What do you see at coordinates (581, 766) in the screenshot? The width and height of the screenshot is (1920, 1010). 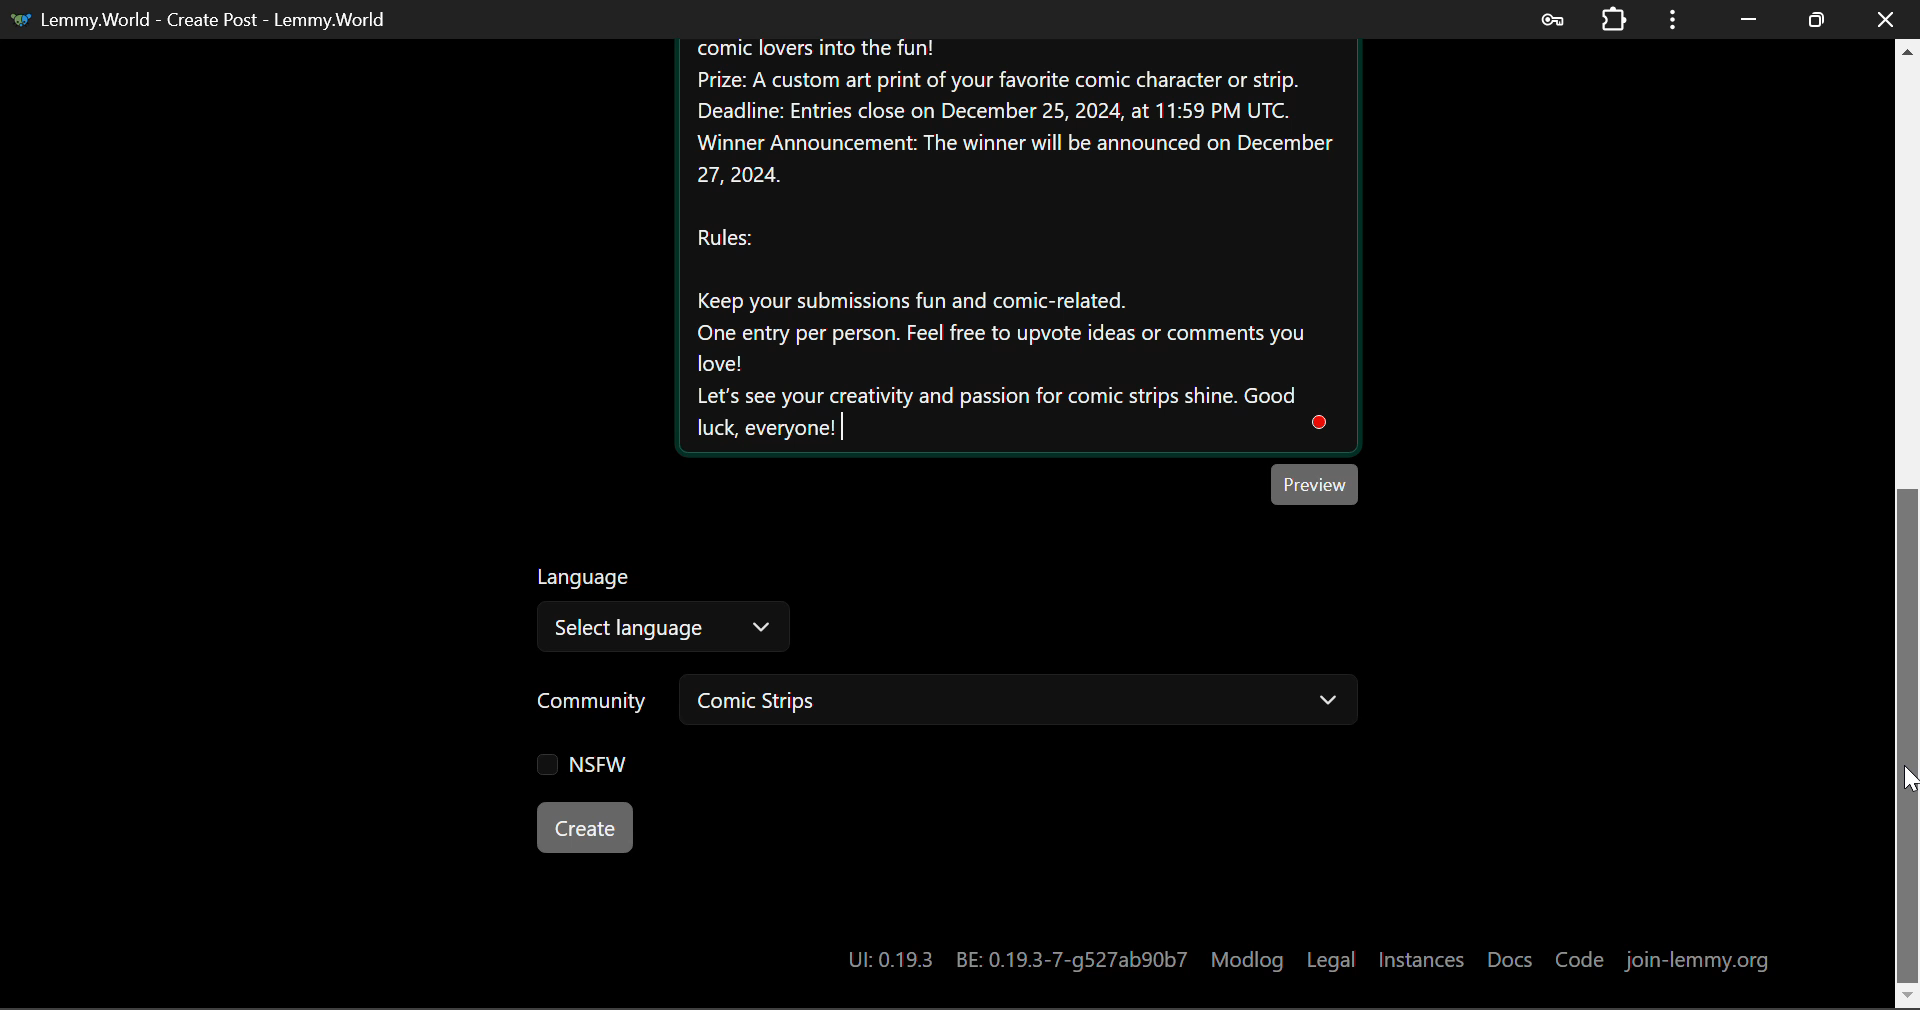 I see `NSFW` at bounding box center [581, 766].